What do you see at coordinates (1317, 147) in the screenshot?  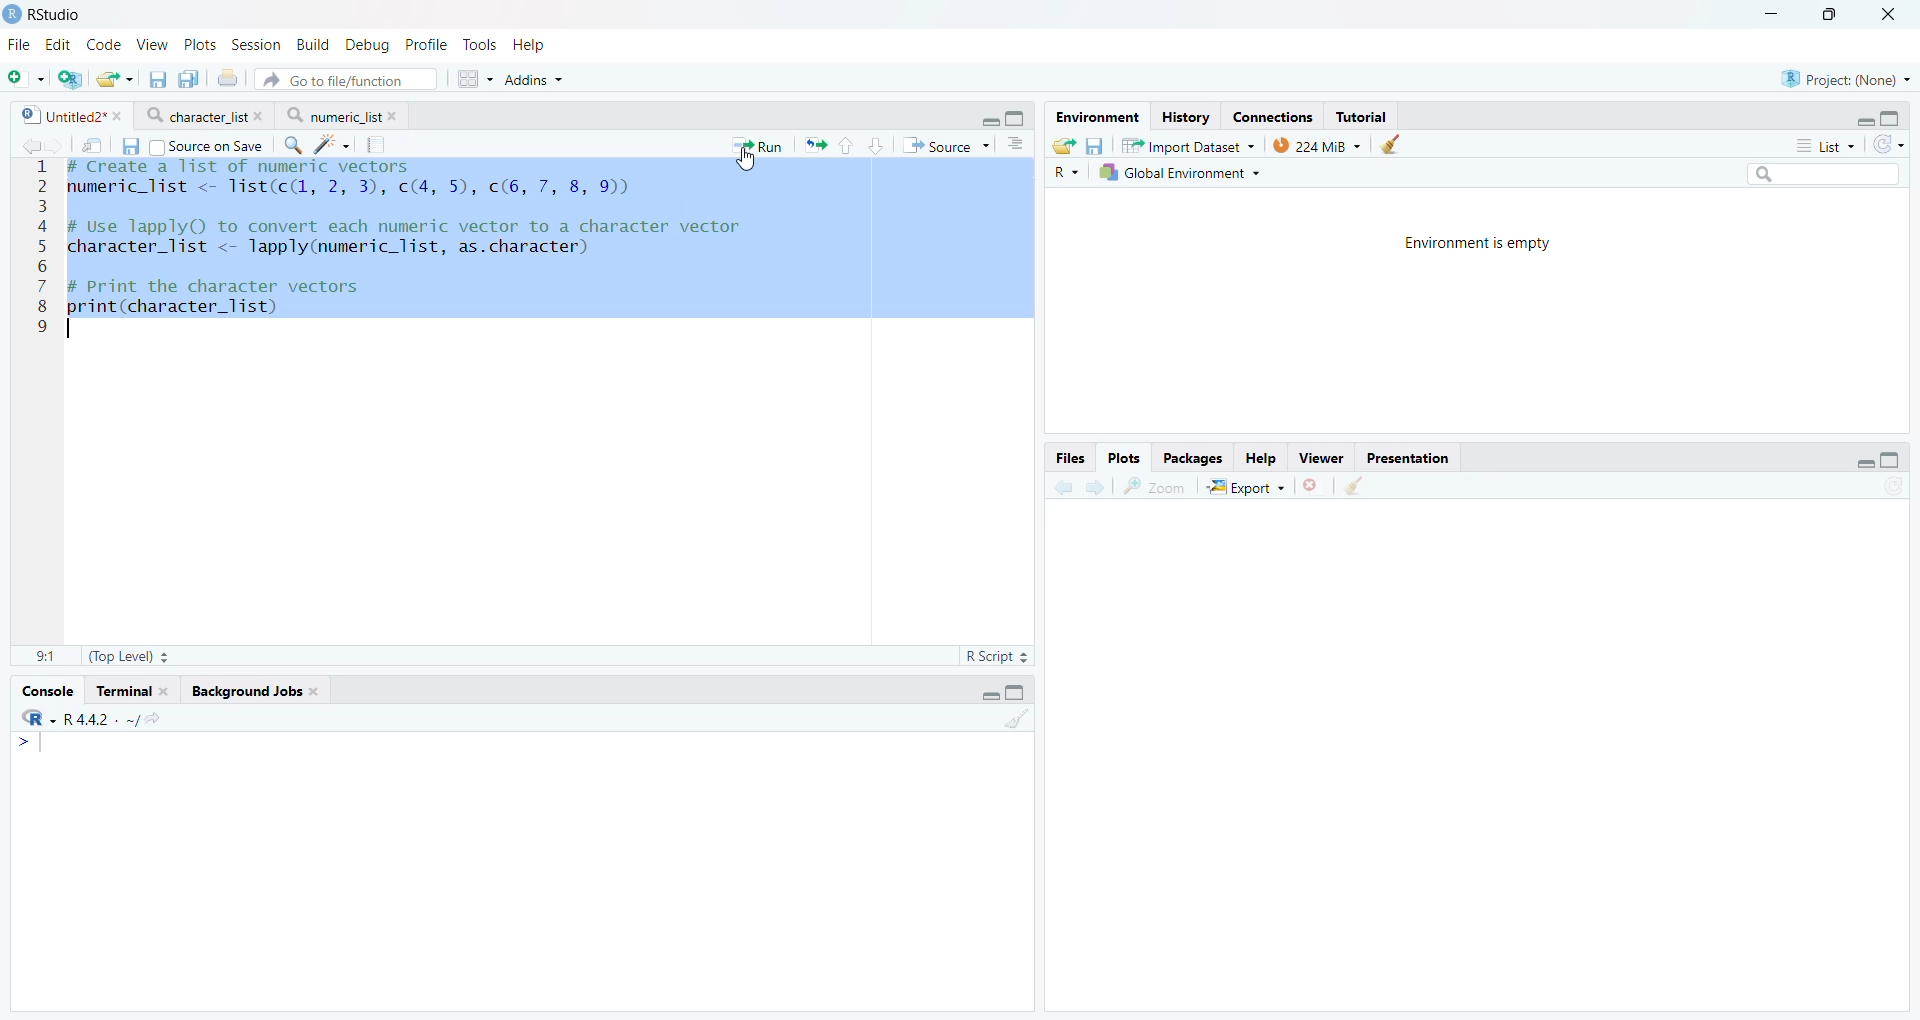 I see `224M` at bounding box center [1317, 147].